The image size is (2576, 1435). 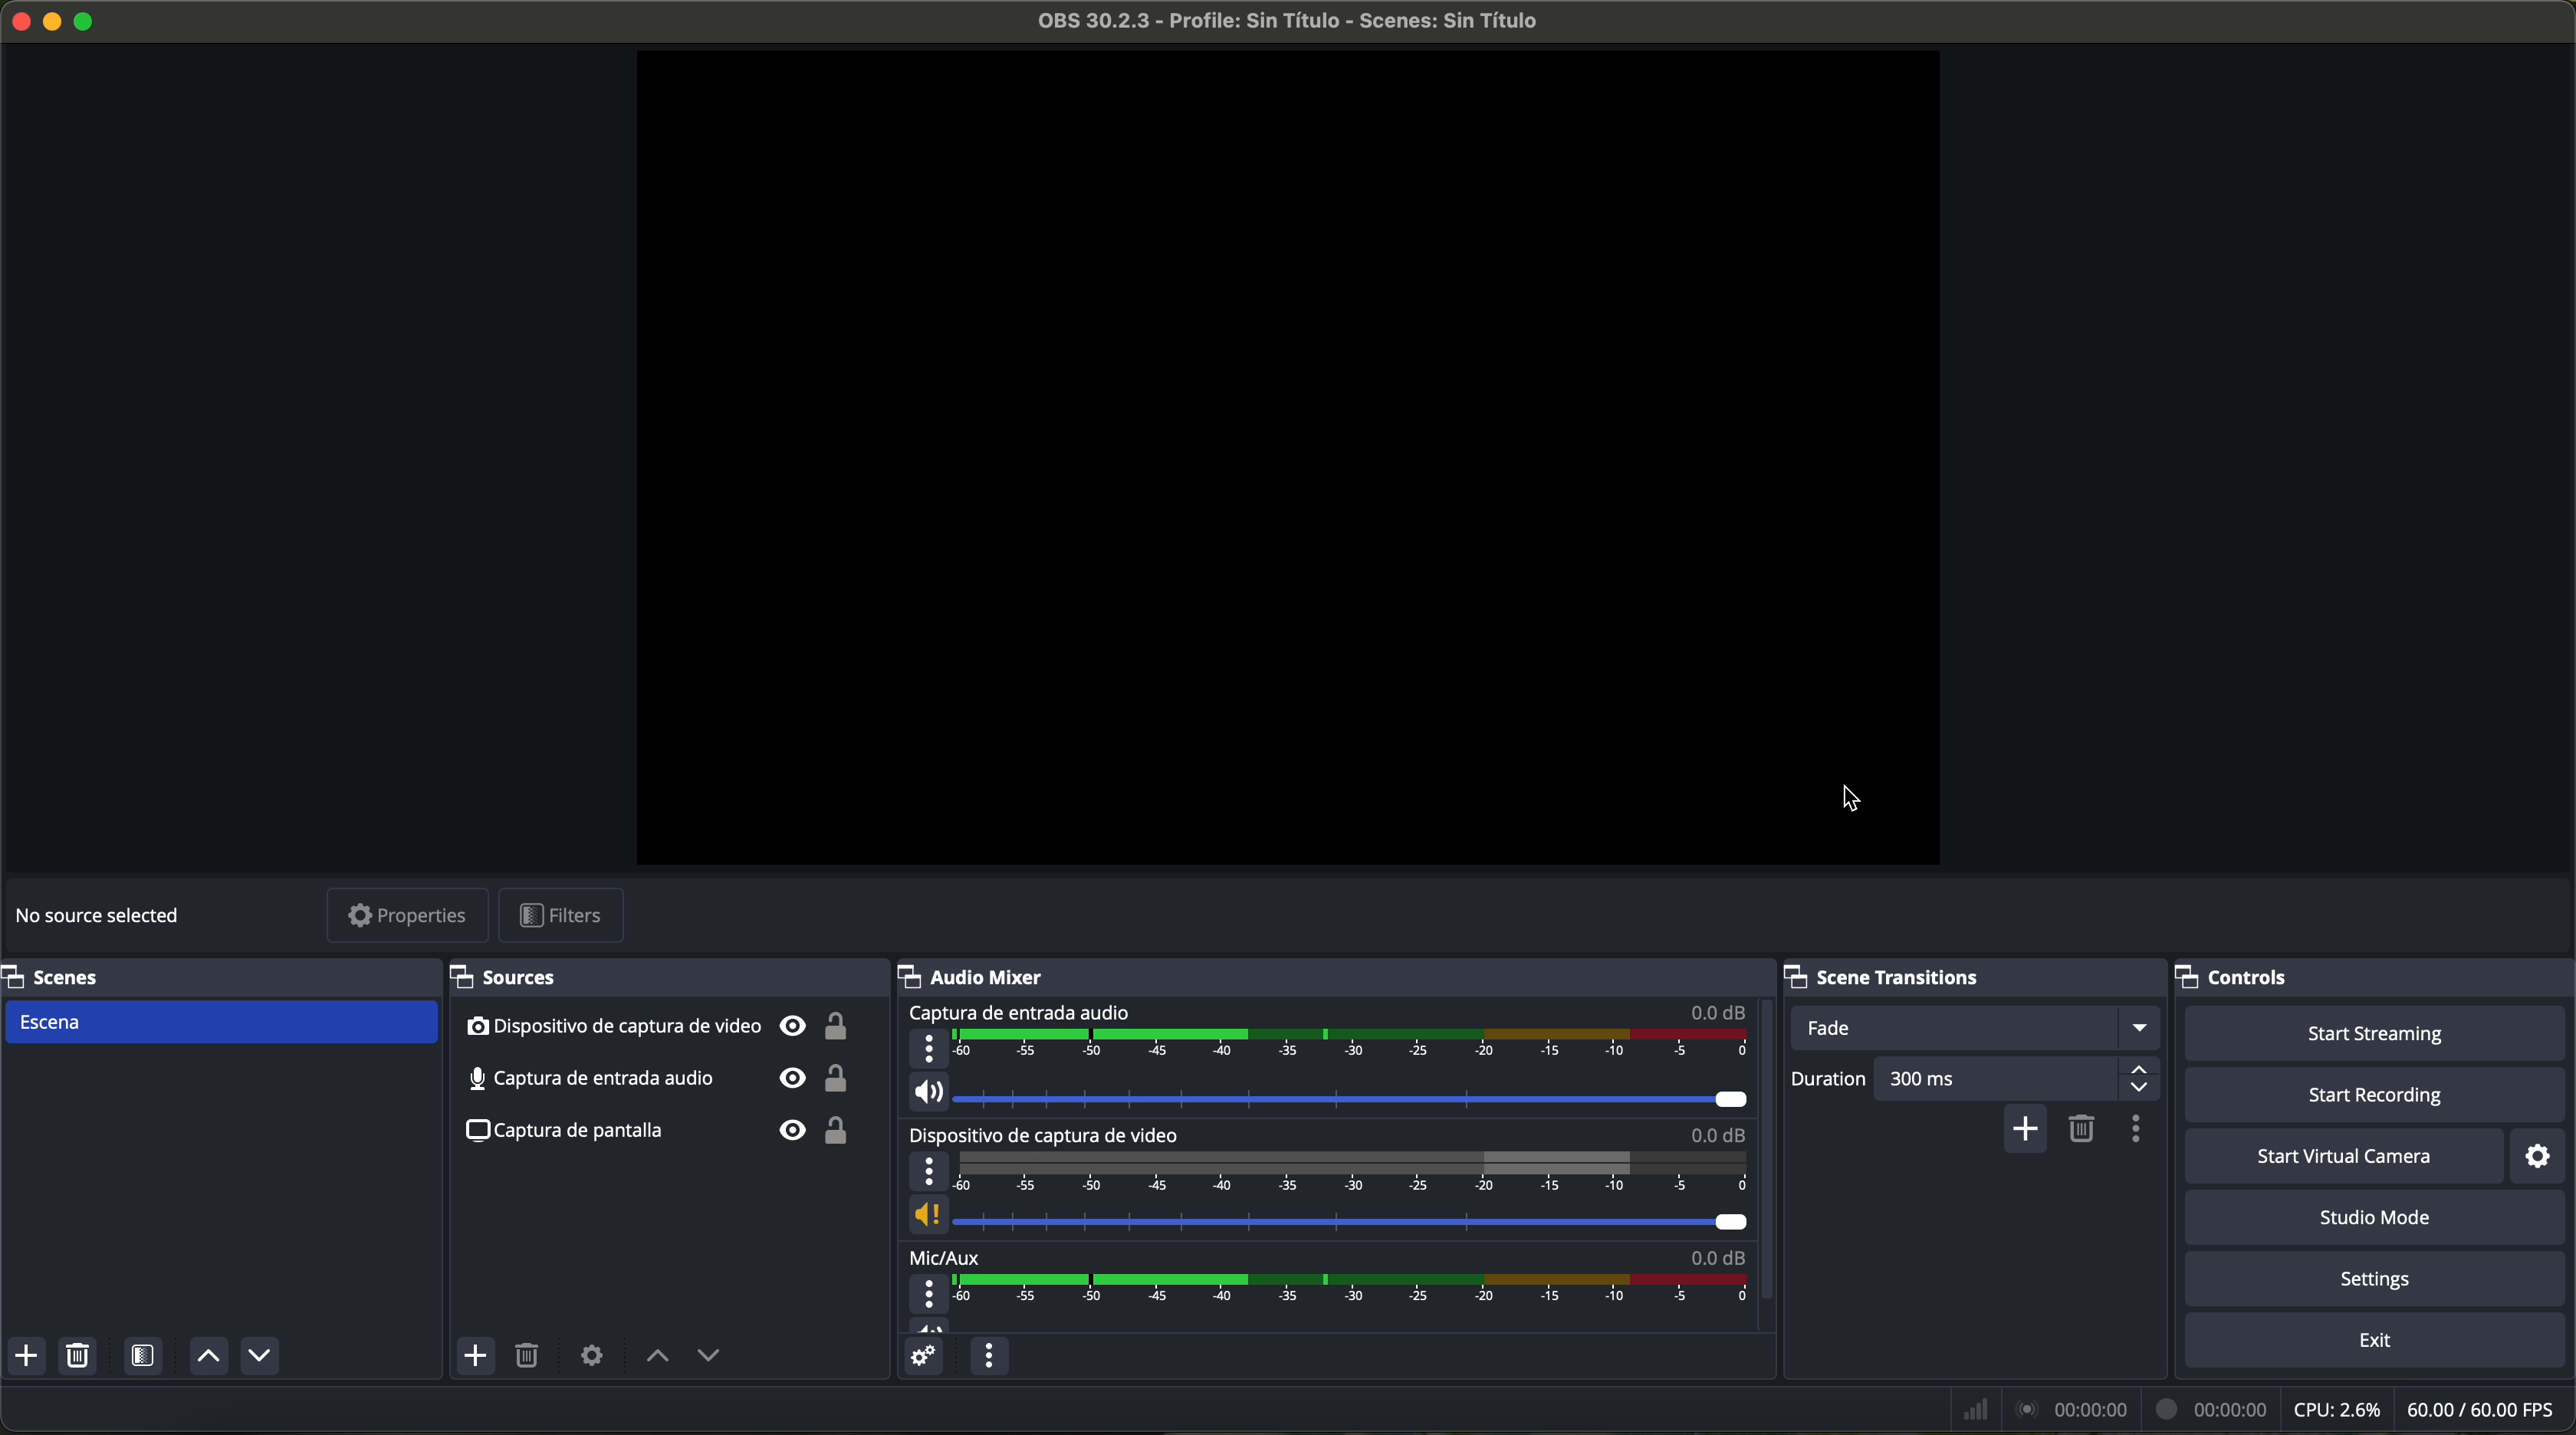 What do you see at coordinates (82, 1359) in the screenshot?
I see `remove selected scene` at bounding box center [82, 1359].